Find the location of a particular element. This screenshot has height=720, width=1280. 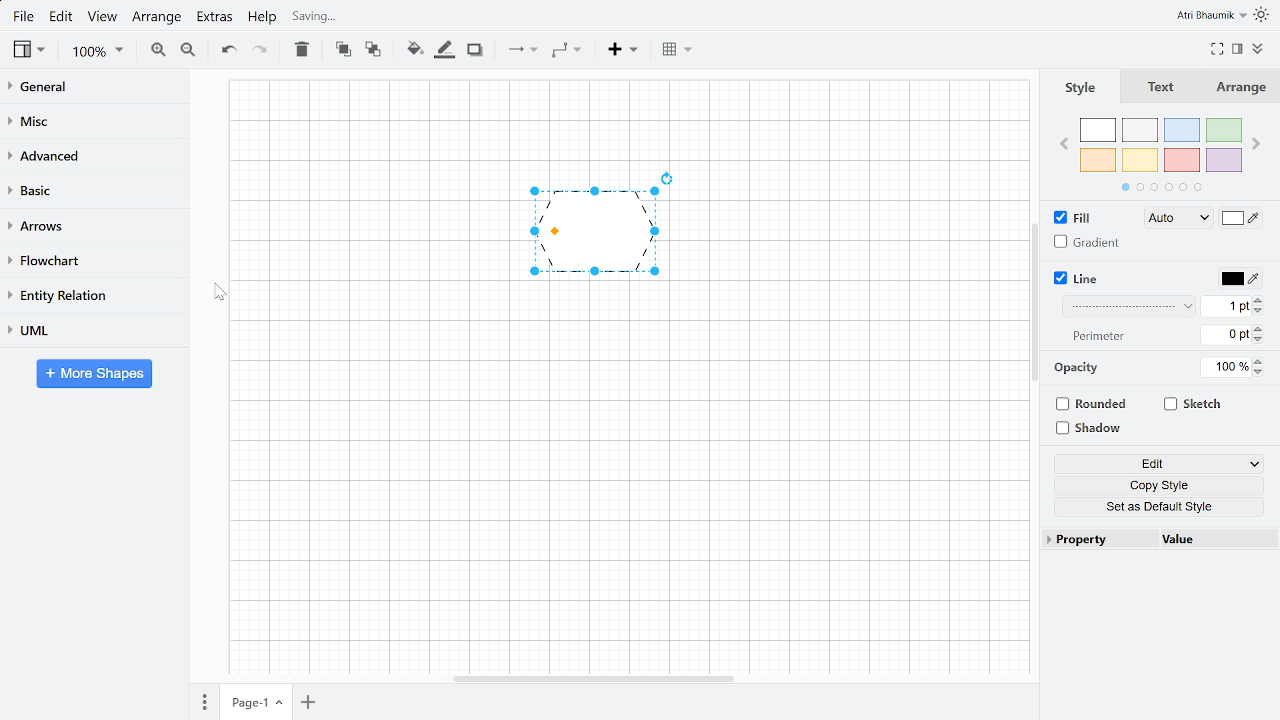

Format is located at coordinates (1237, 46).